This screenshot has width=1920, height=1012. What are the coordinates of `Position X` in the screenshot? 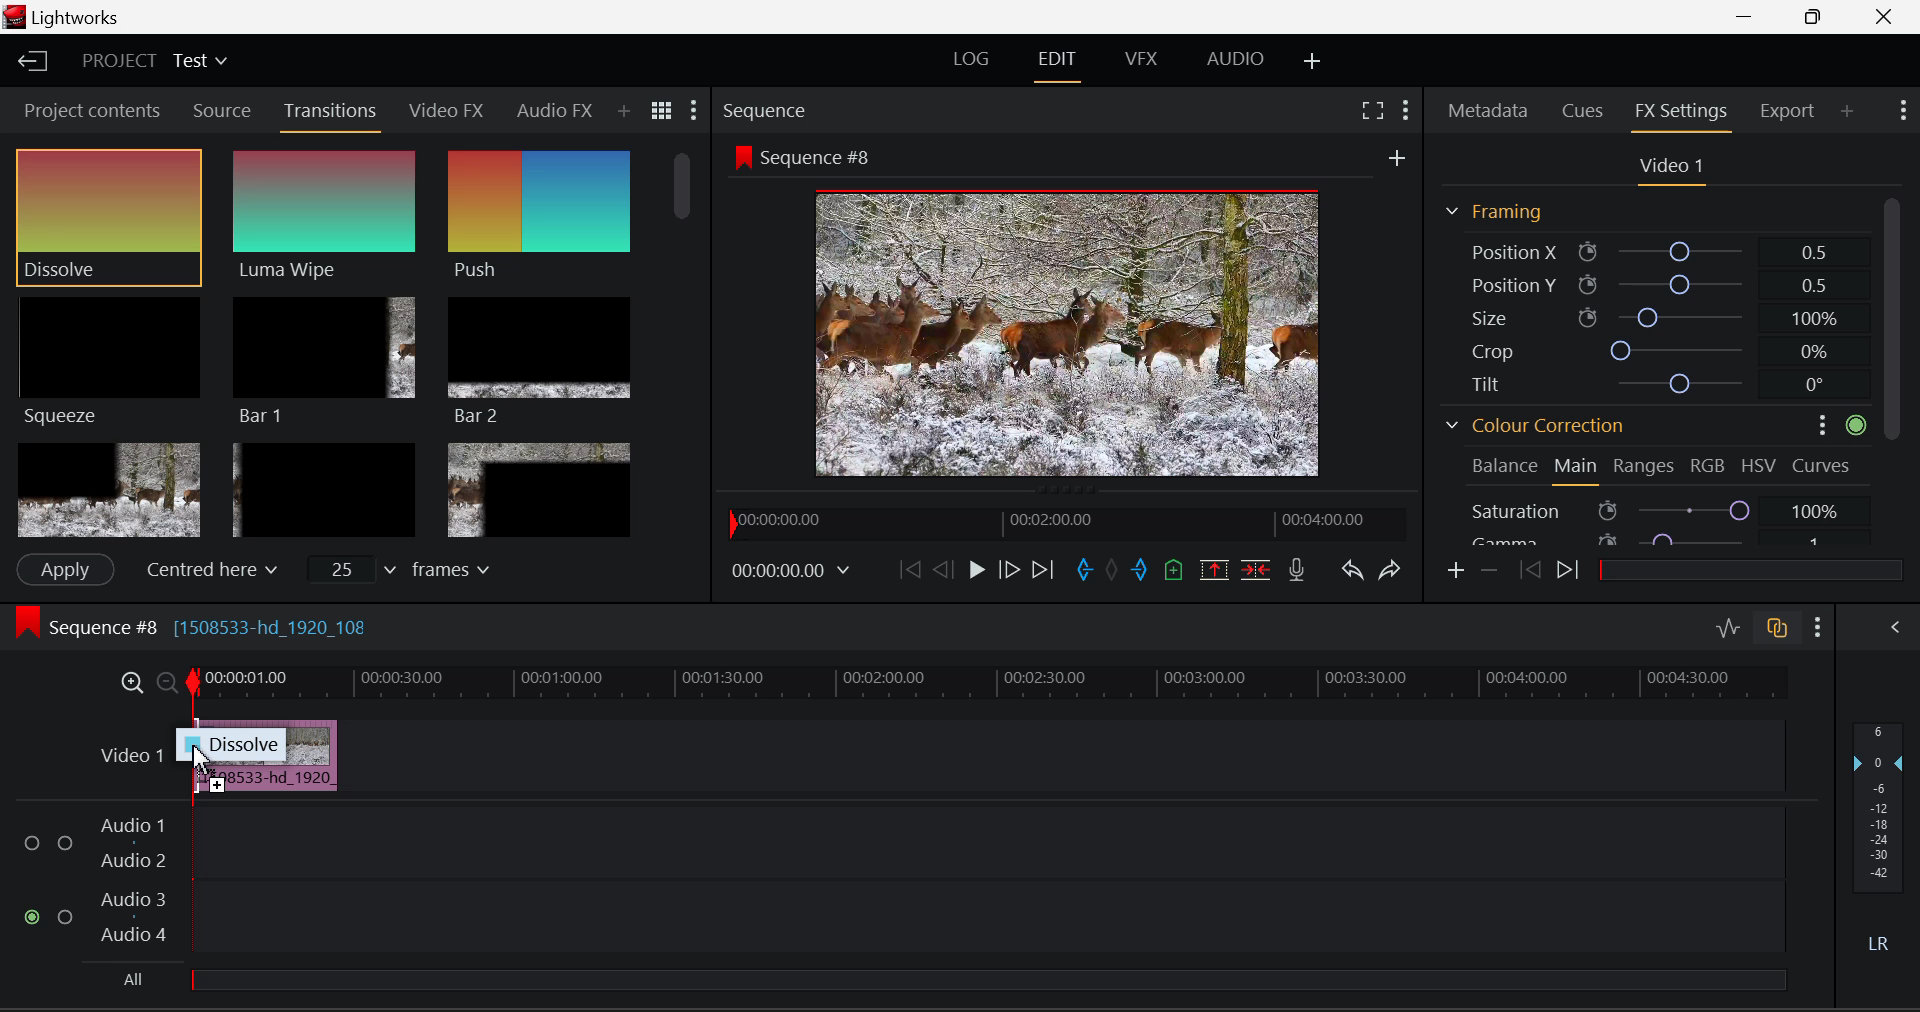 It's located at (1649, 252).